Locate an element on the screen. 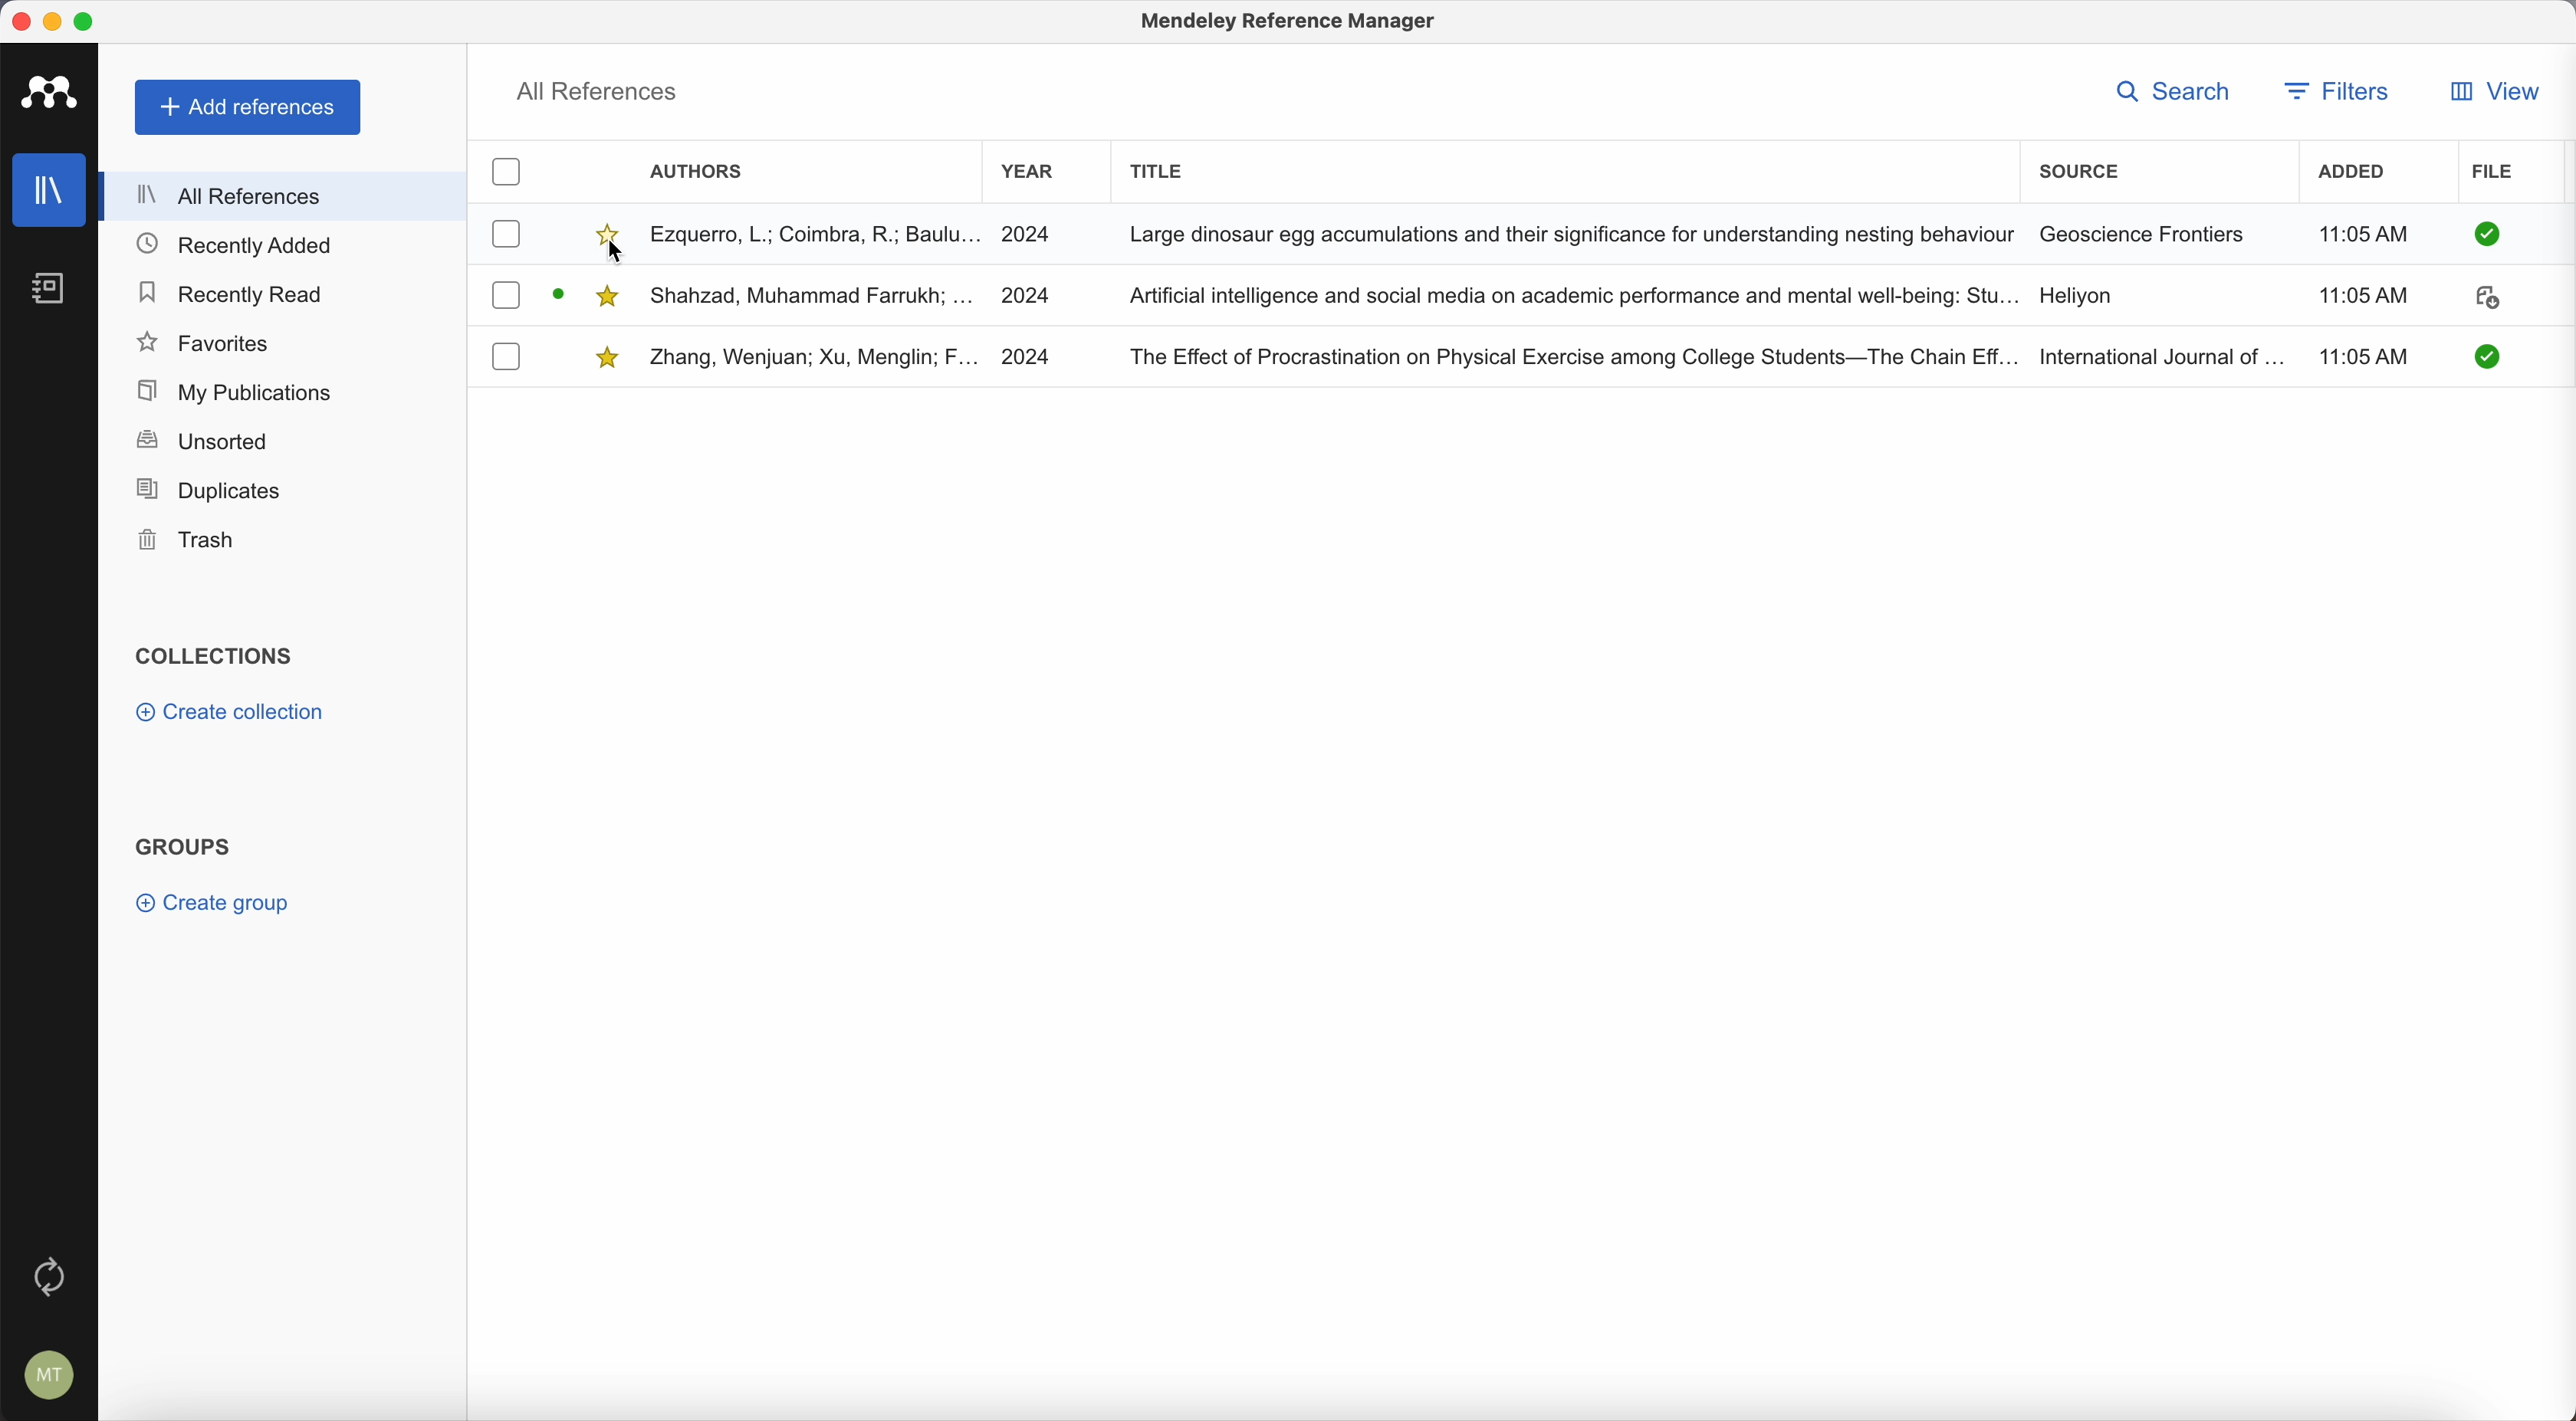  download document is located at coordinates (2486, 301).